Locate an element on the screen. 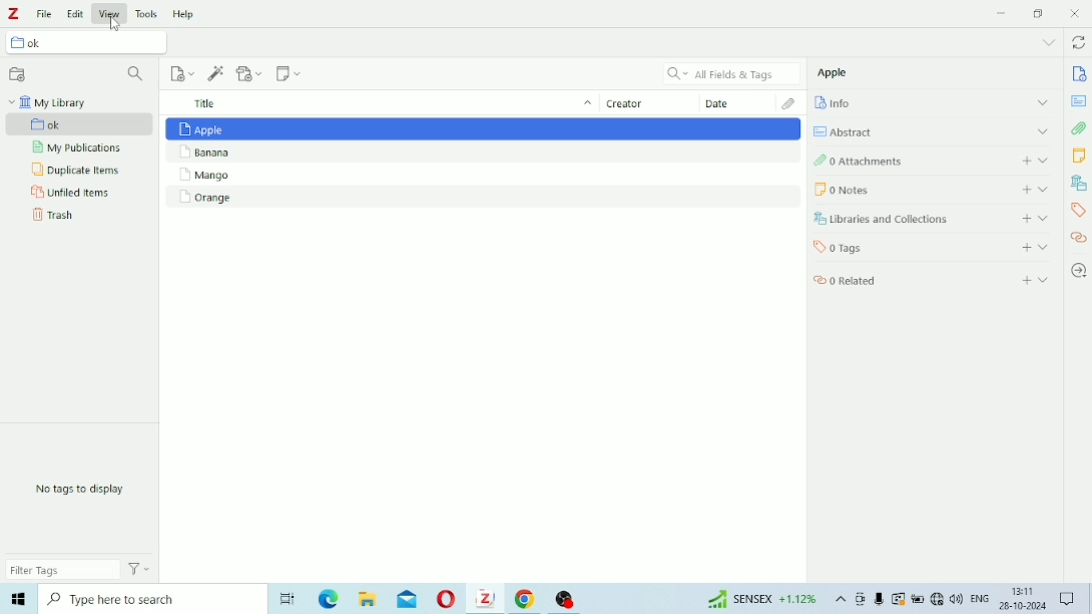 The width and height of the screenshot is (1092, 614). Date is located at coordinates (731, 104).